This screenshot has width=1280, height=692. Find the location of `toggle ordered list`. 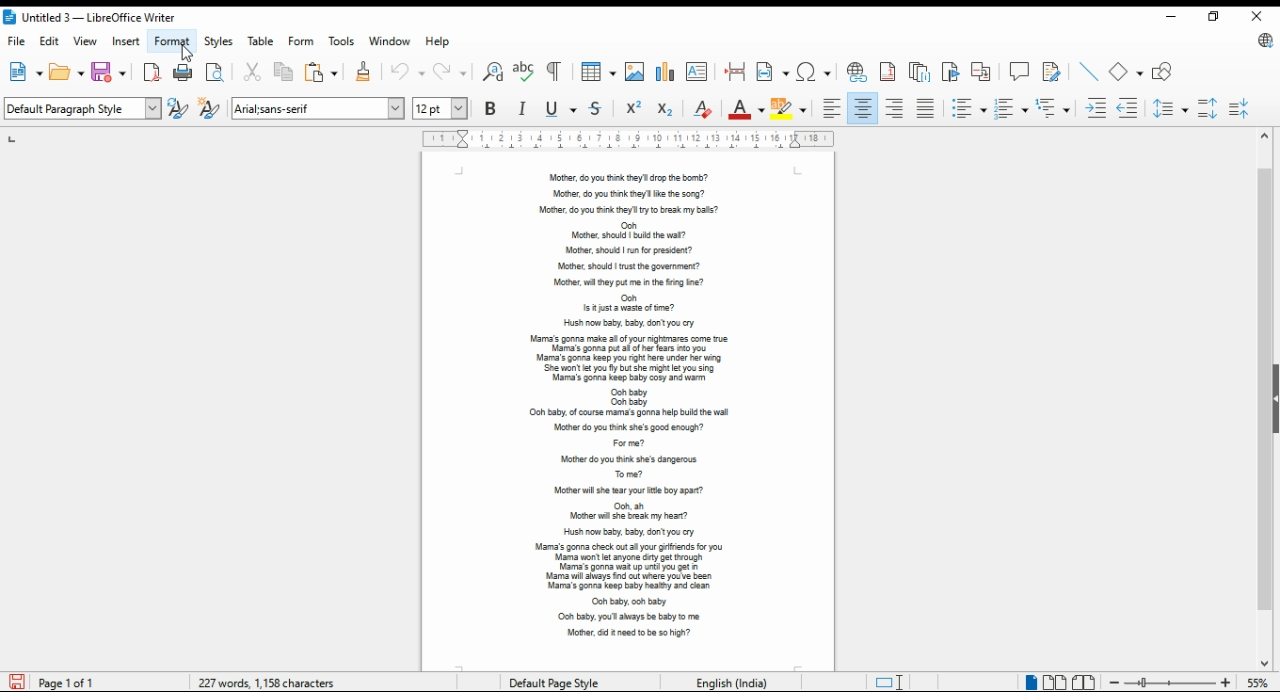

toggle ordered list is located at coordinates (1010, 109).